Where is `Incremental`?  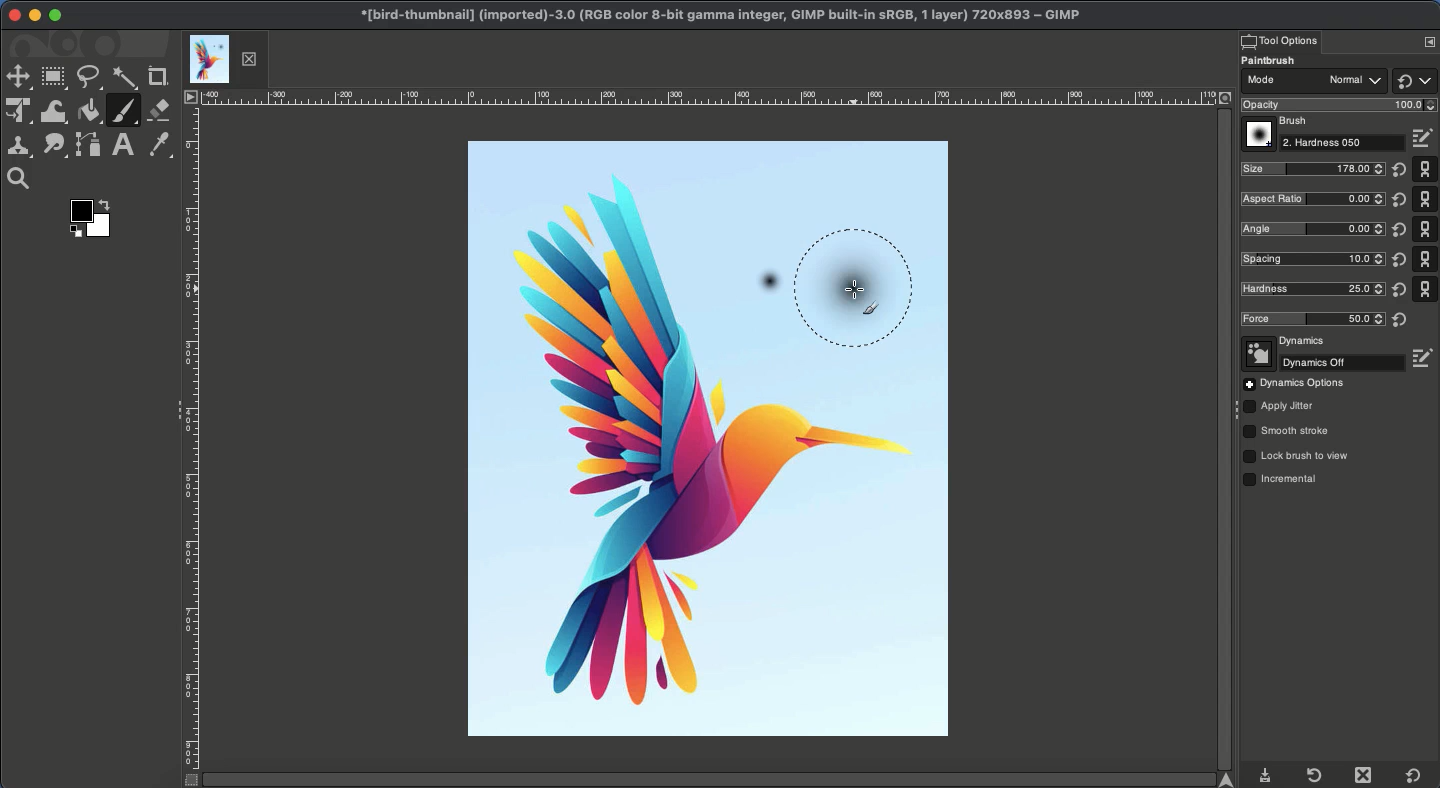
Incremental is located at coordinates (1285, 481).